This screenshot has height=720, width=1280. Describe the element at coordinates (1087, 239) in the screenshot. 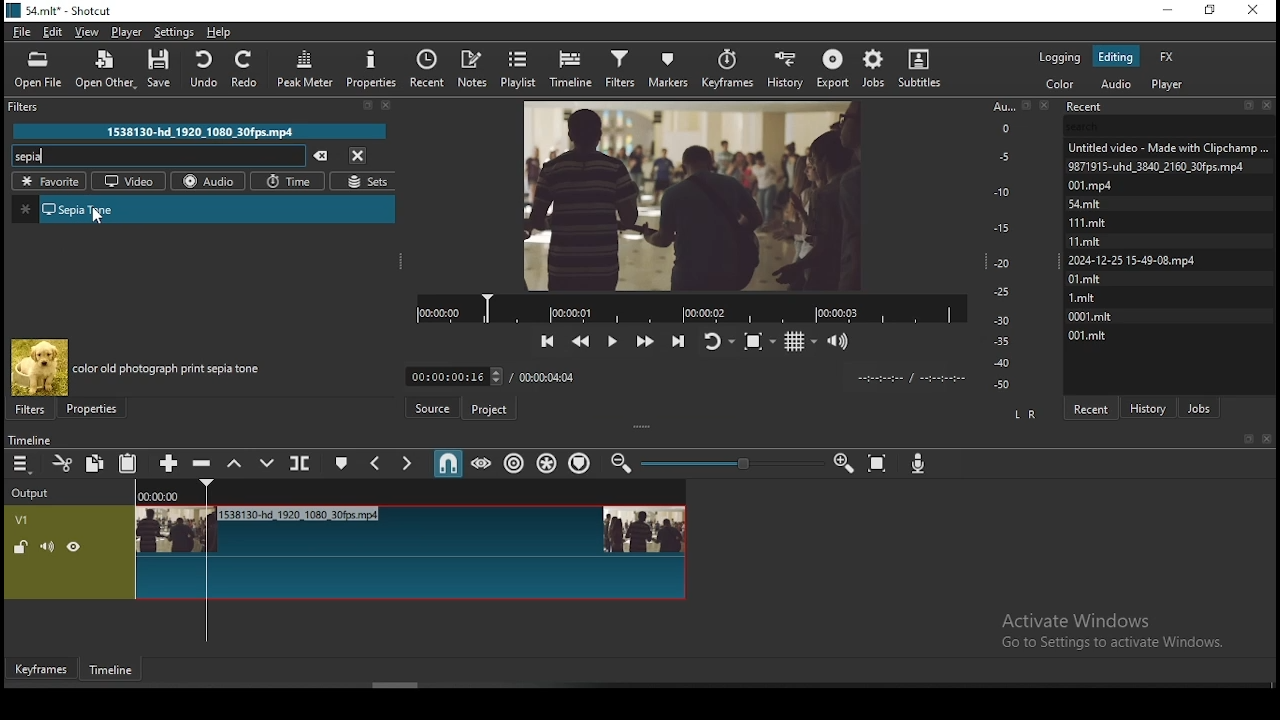

I see `Mami` at that location.